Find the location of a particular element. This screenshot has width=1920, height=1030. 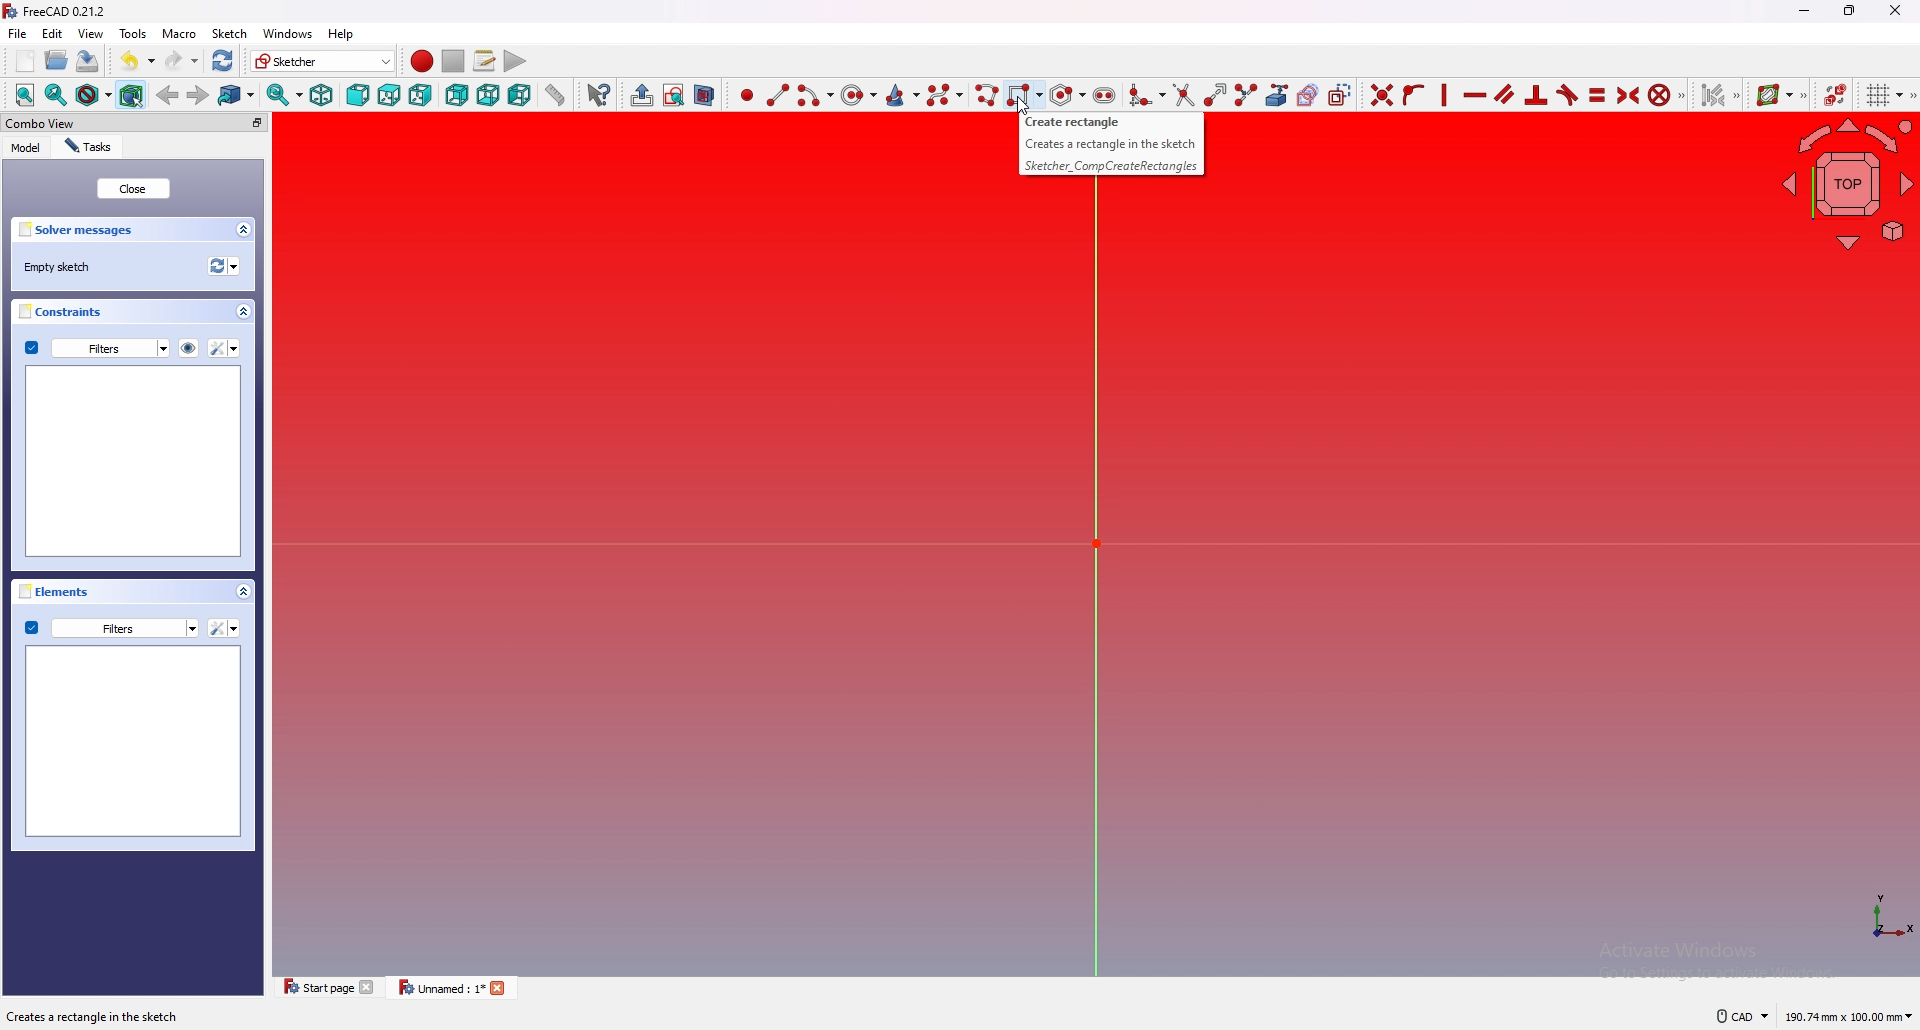

create point is located at coordinates (747, 97).